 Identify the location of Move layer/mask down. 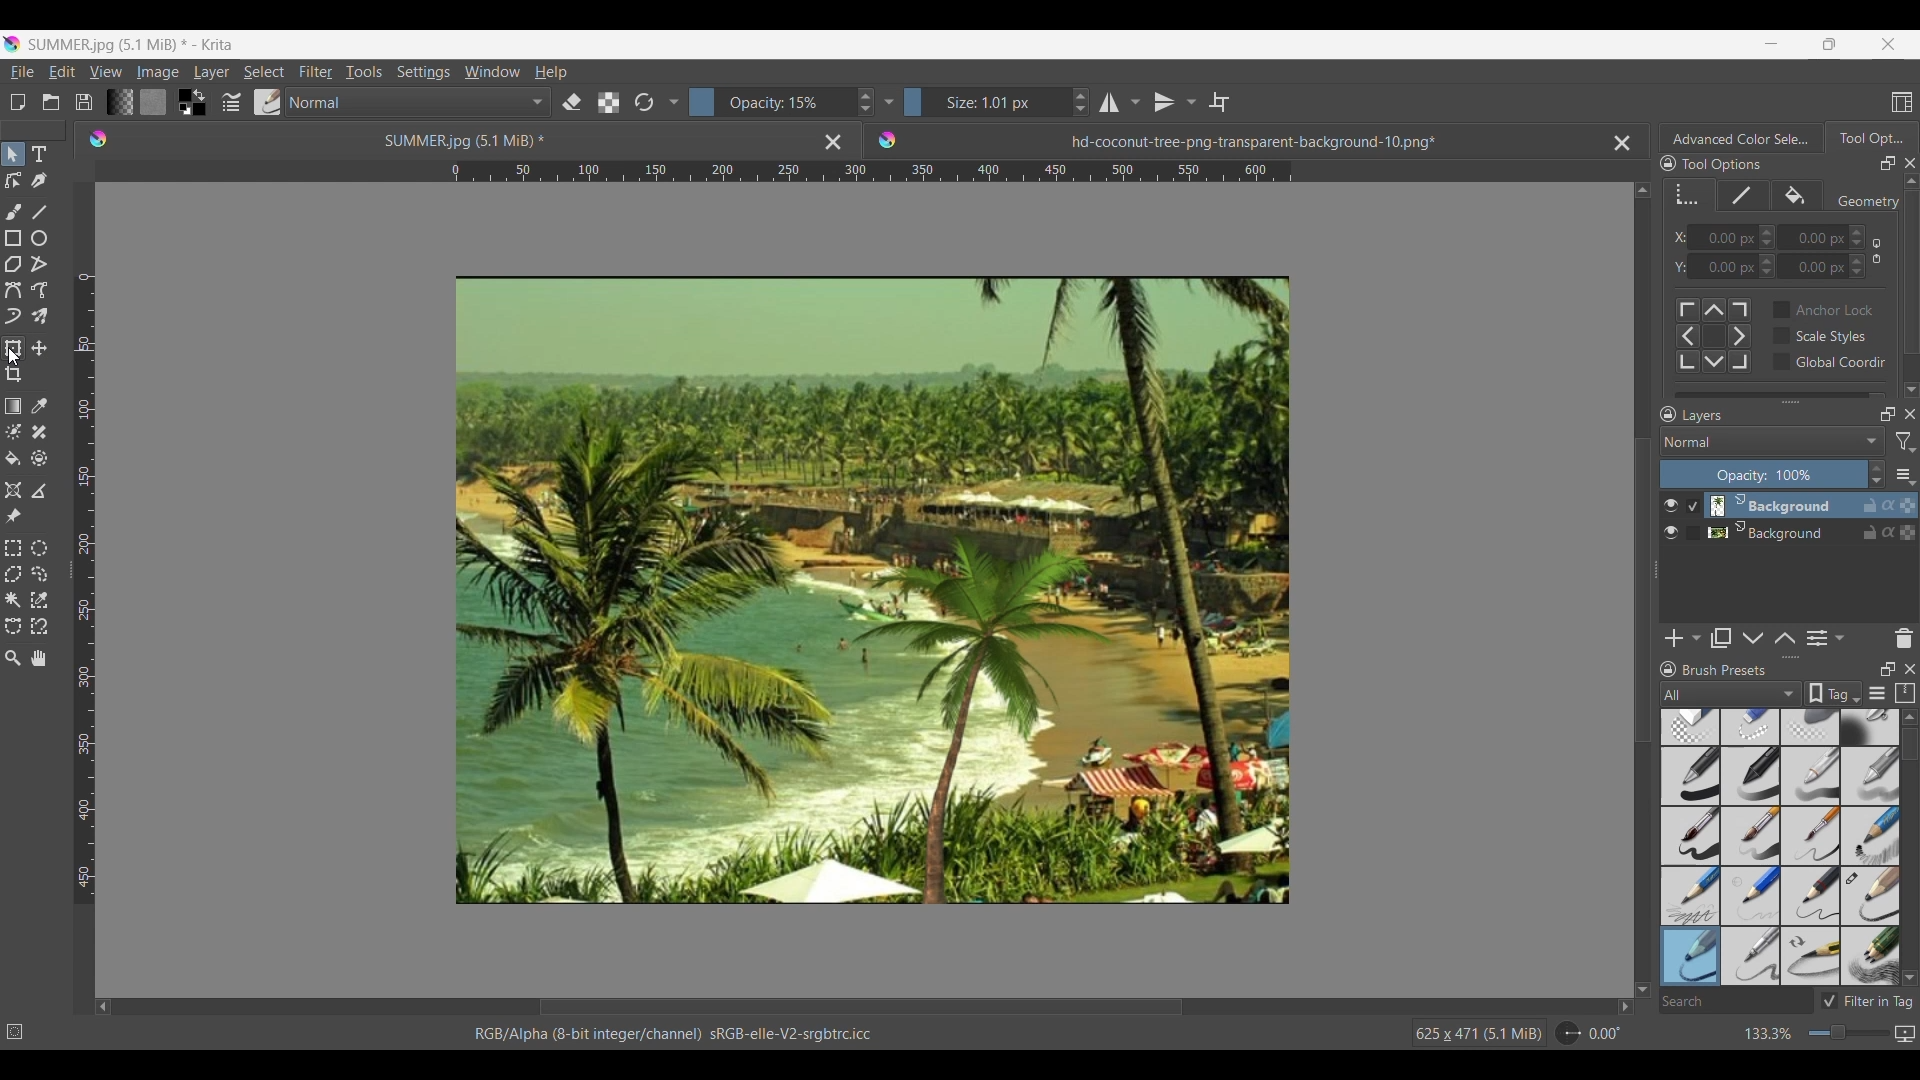
(1753, 639).